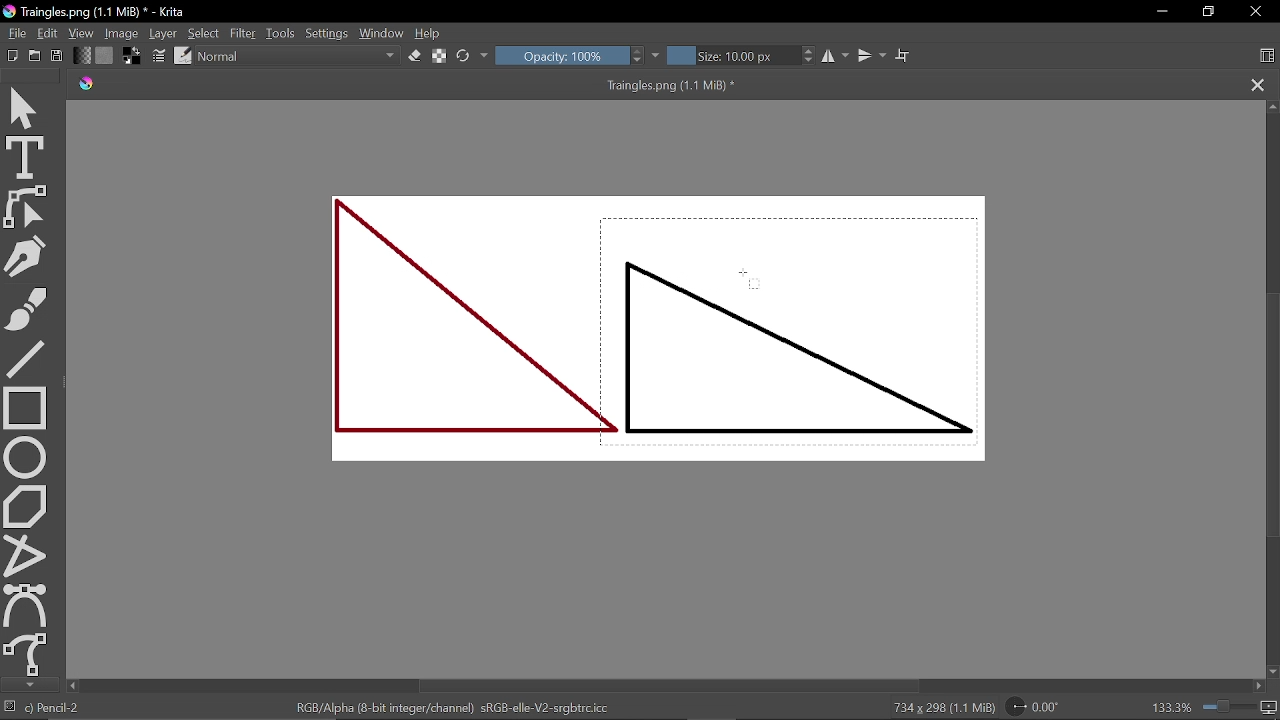 This screenshot has height=720, width=1280. I want to click on Select, so click(202, 33).